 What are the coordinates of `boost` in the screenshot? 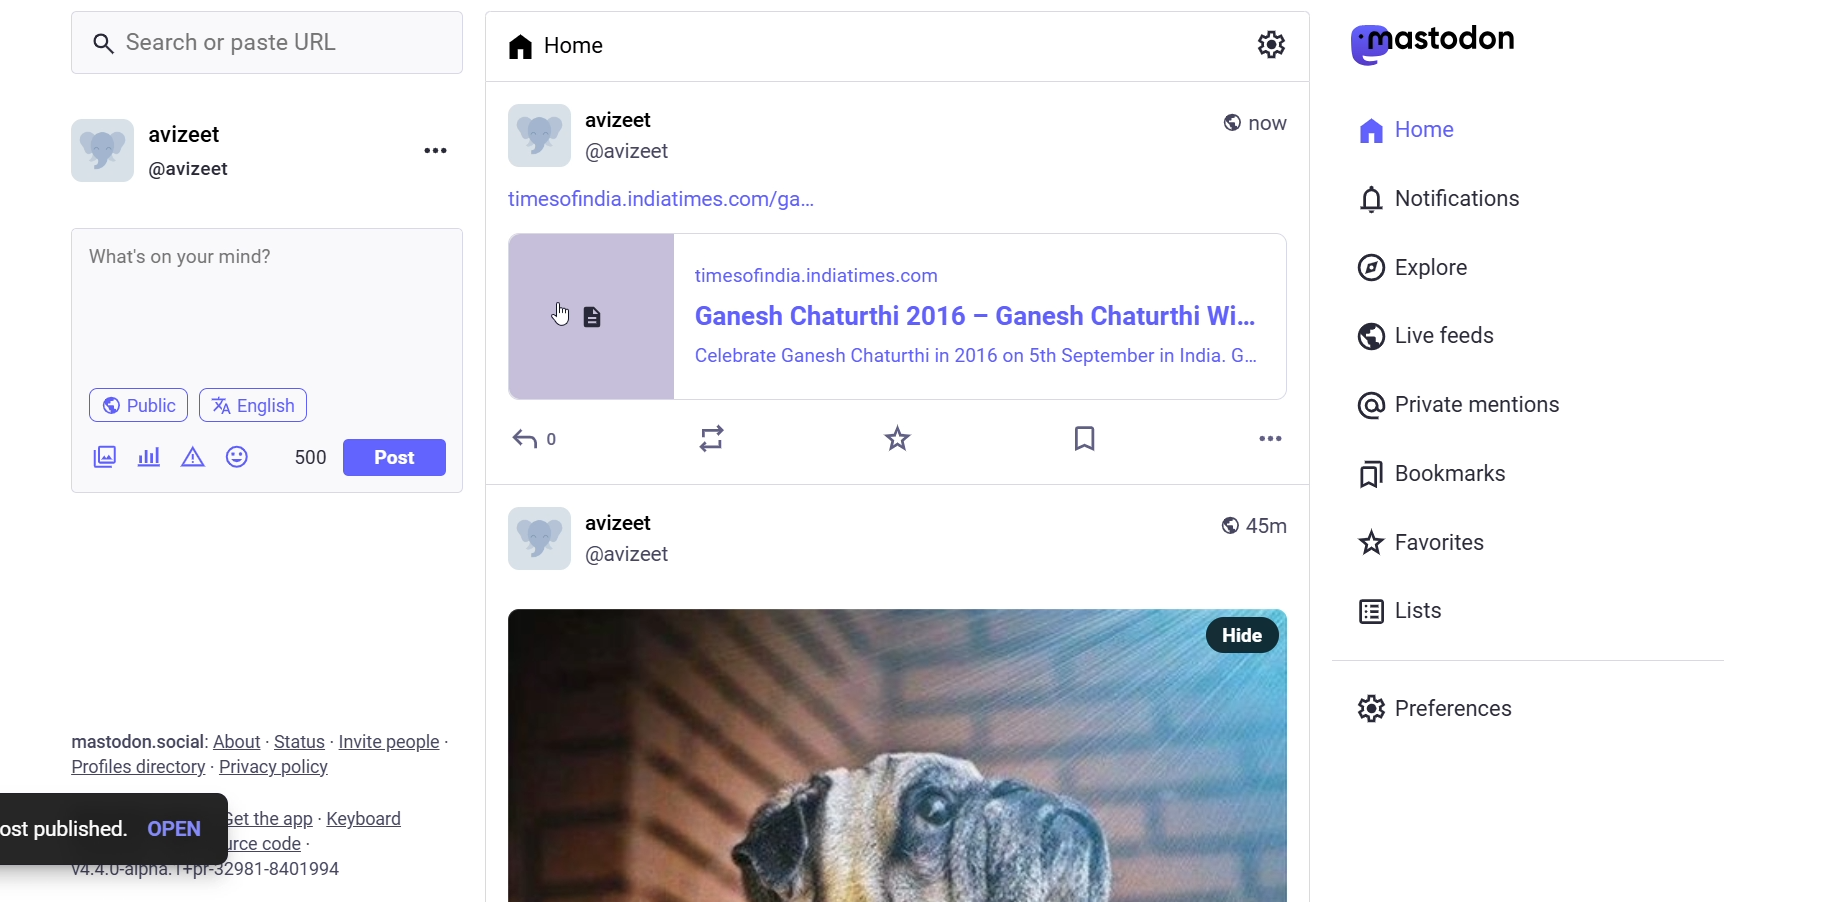 It's located at (704, 437).